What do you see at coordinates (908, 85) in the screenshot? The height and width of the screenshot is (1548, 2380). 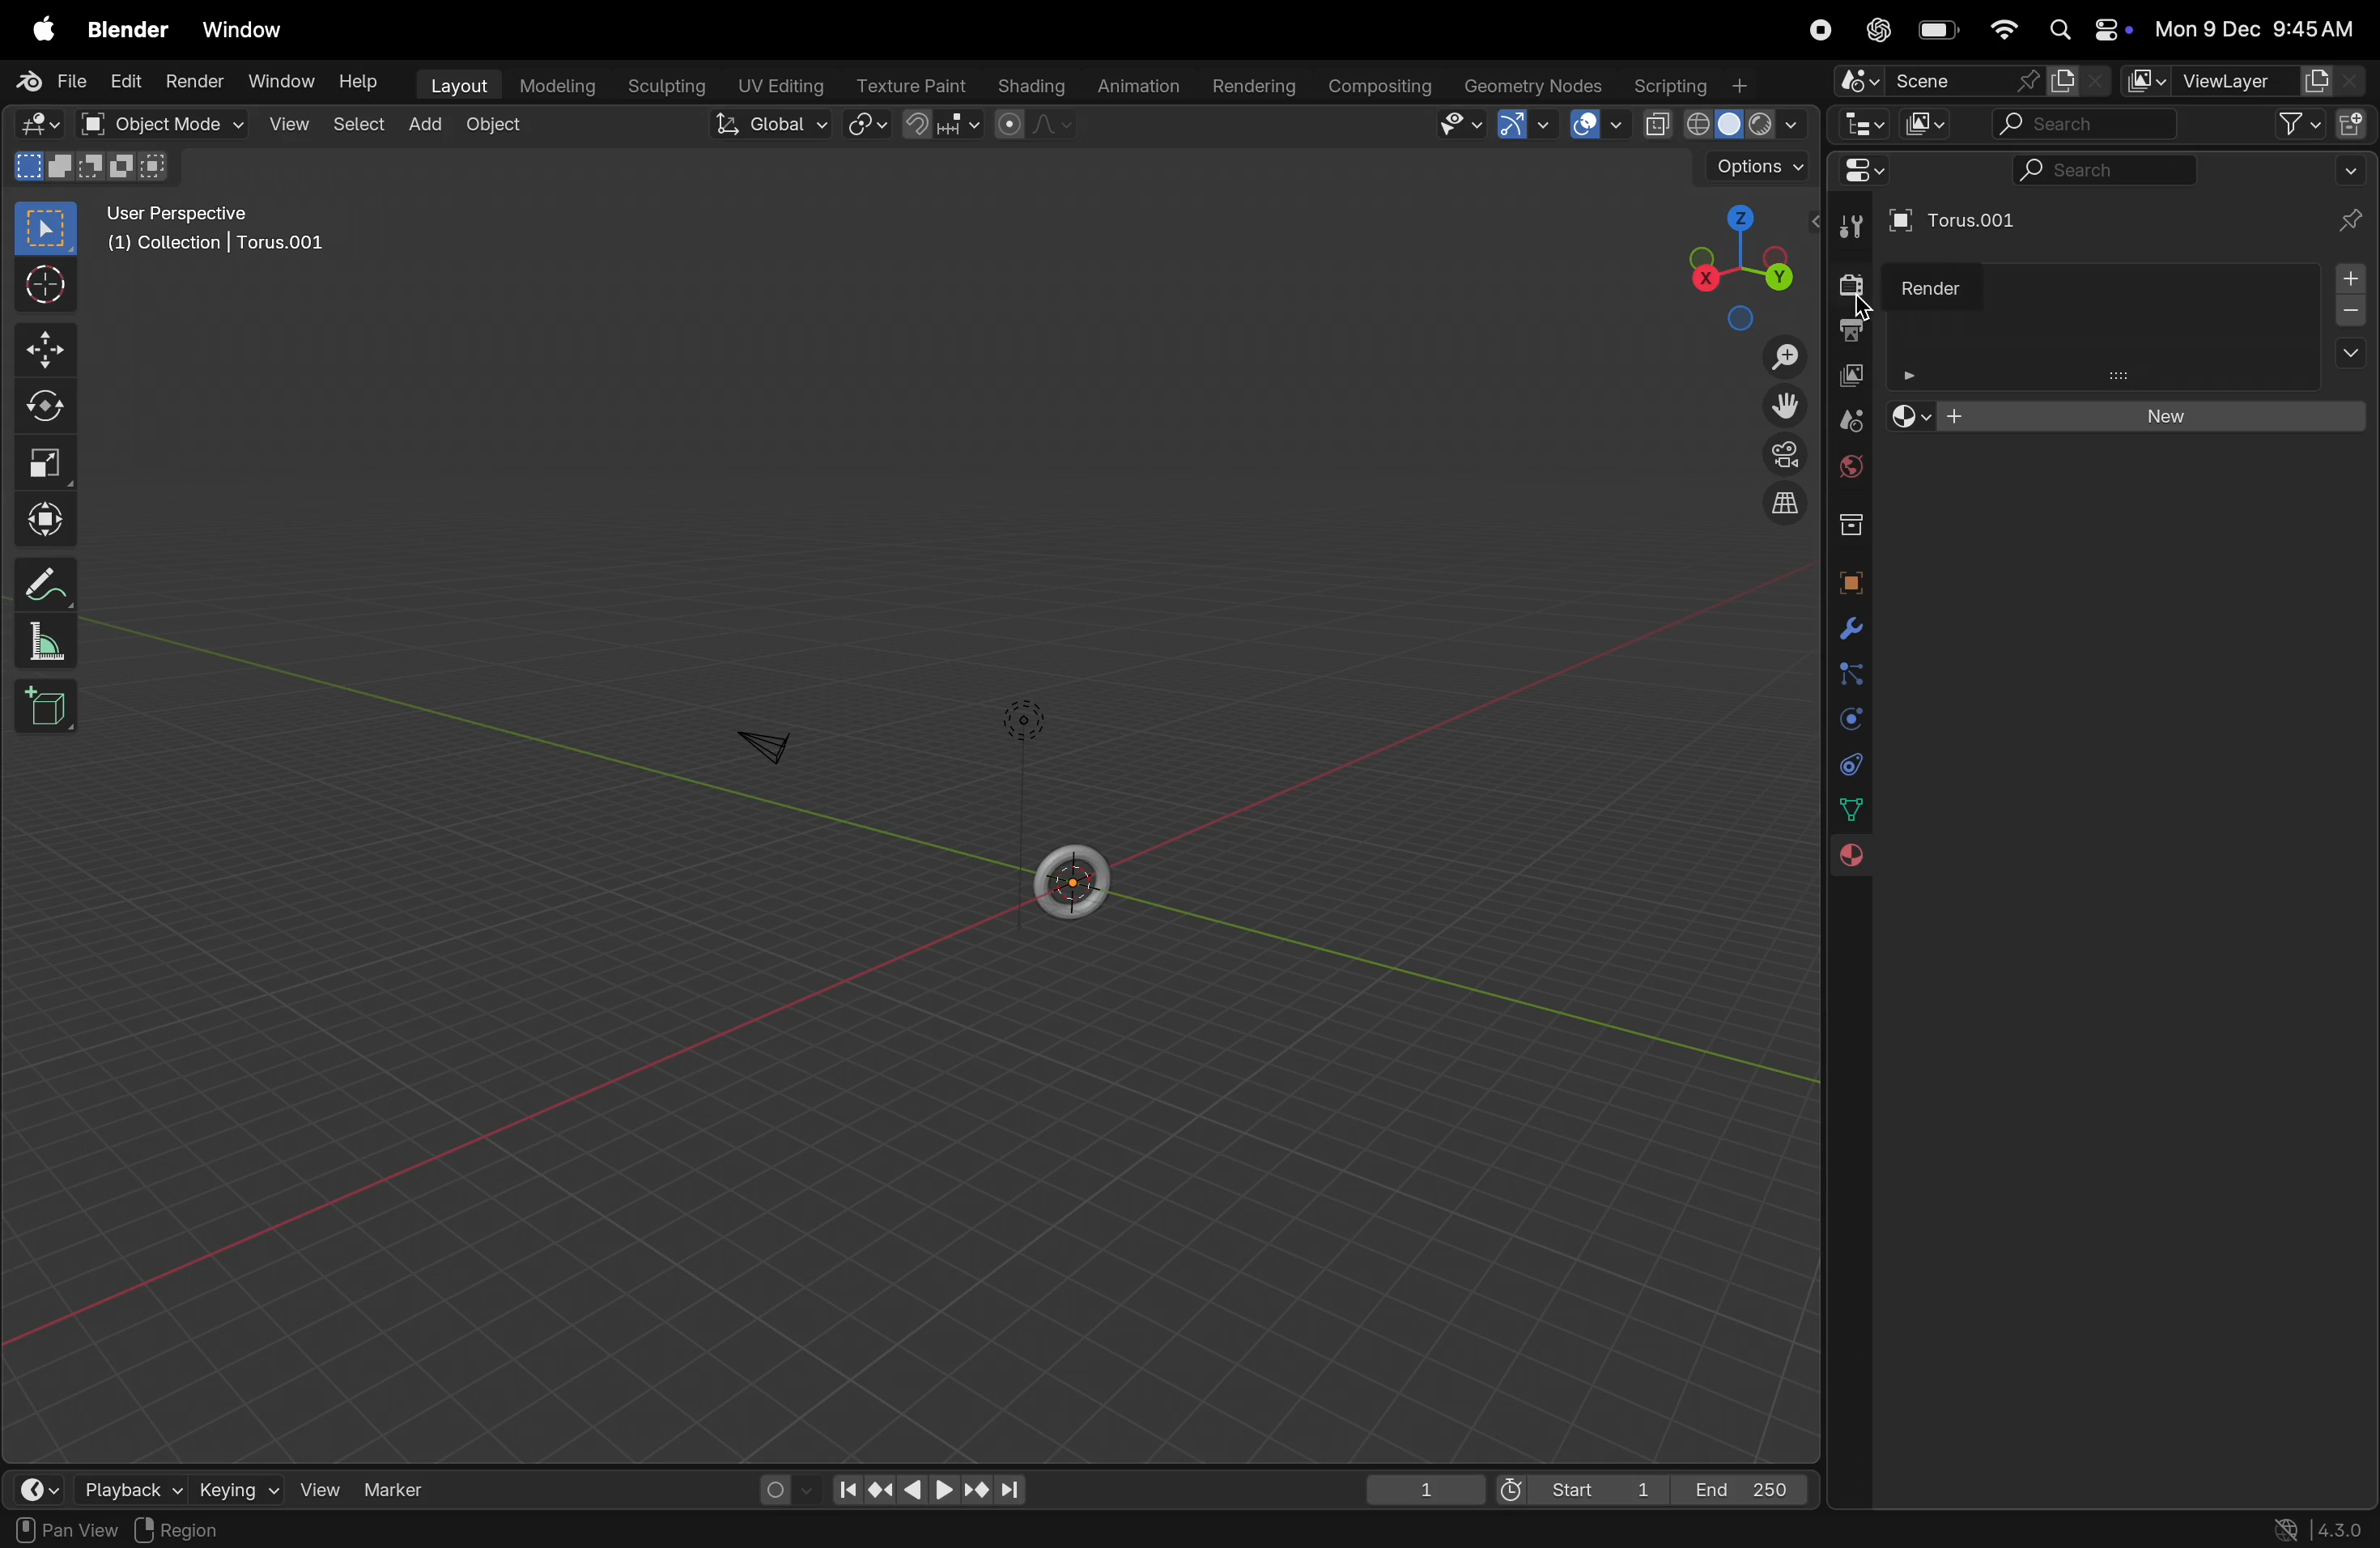 I see `texture point` at bounding box center [908, 85].